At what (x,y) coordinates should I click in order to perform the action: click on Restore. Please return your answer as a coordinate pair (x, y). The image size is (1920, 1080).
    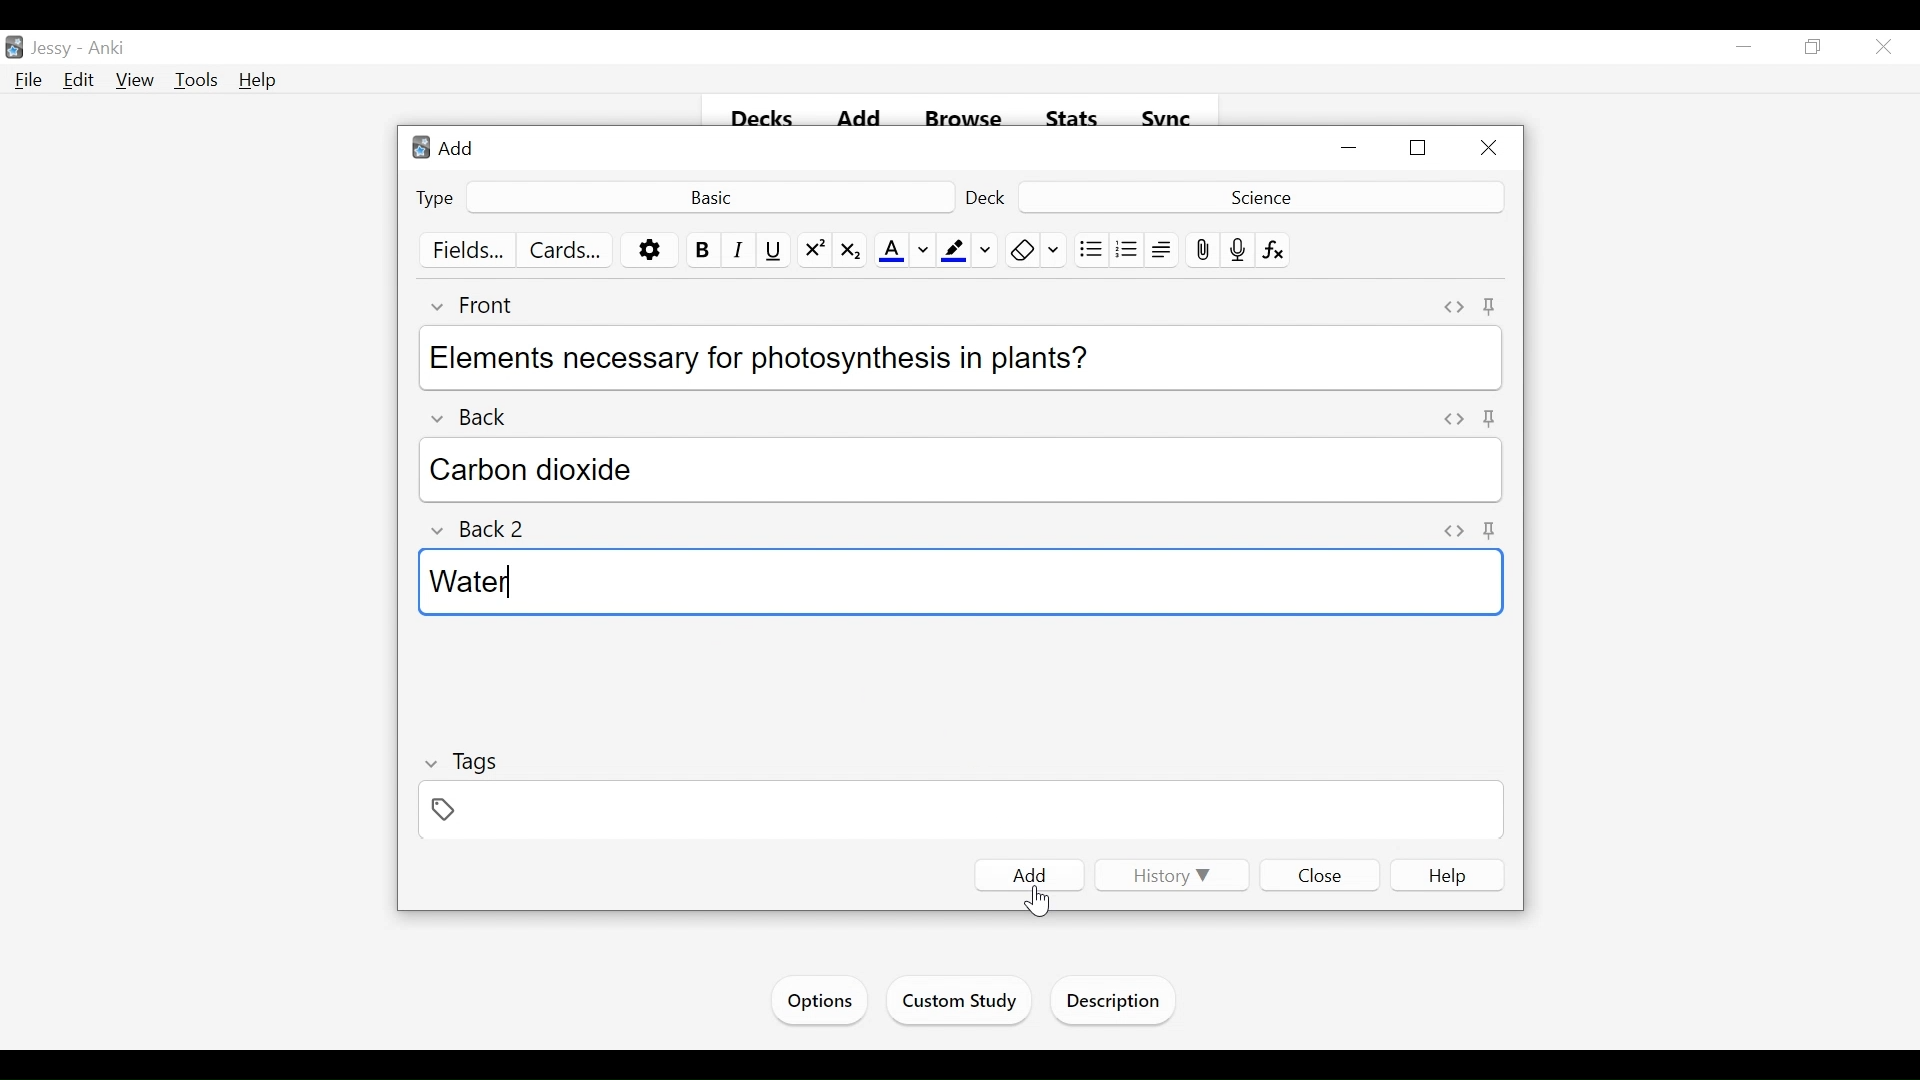
    Looking at the image, I should click on (1420, 149).